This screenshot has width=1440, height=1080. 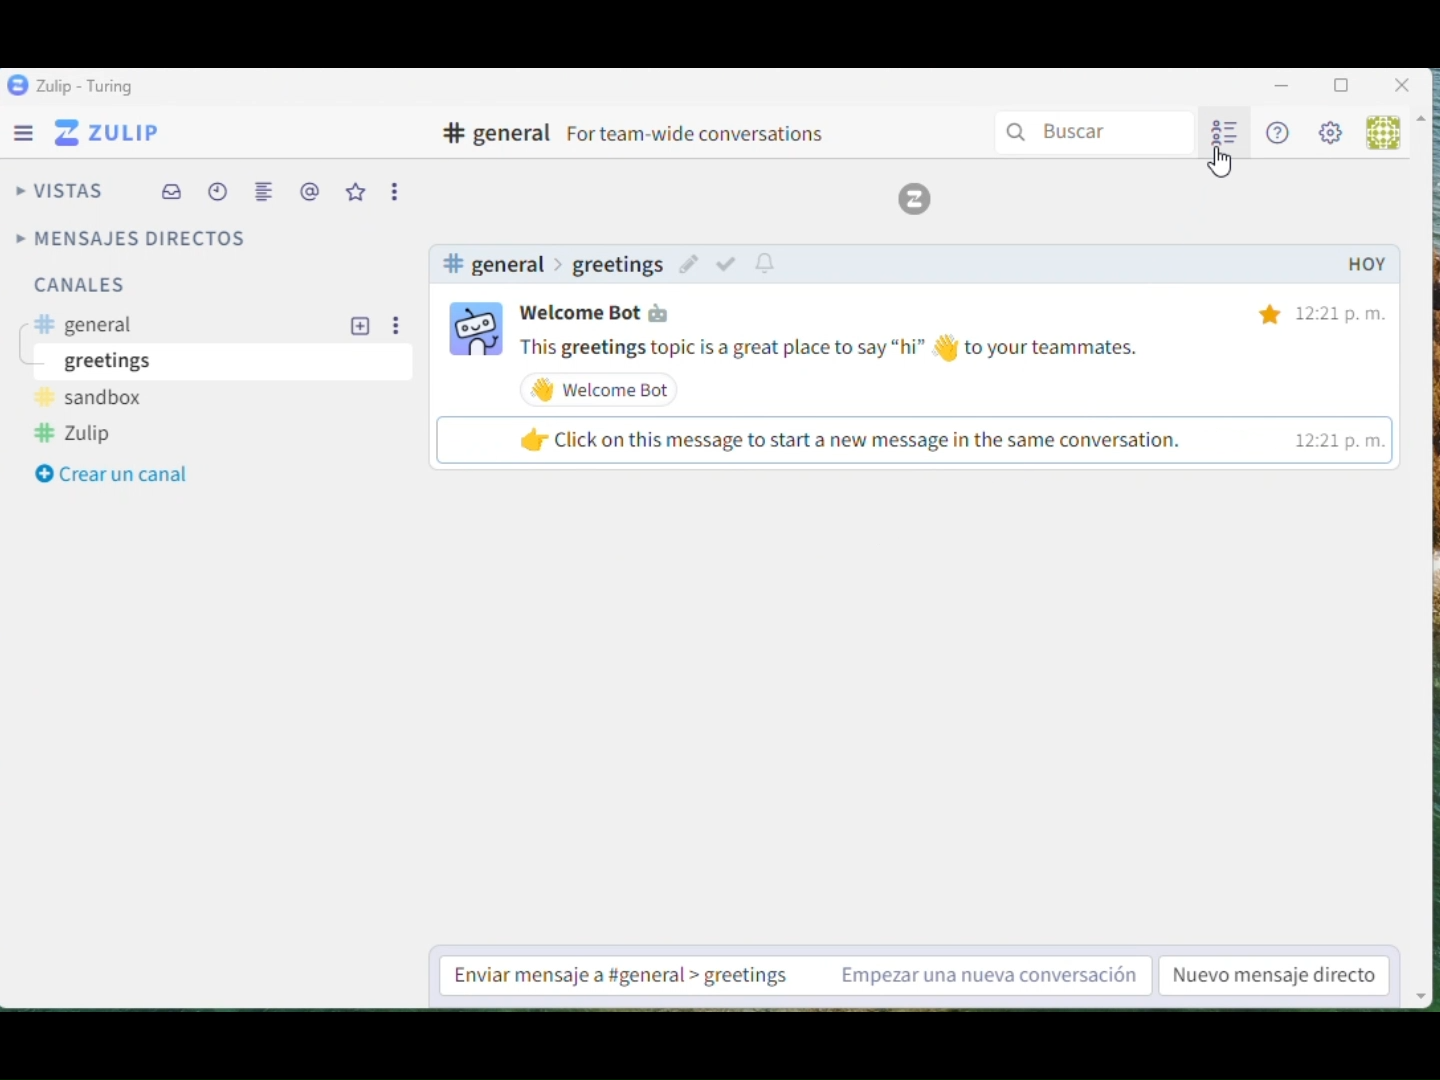 What do you see at coordinates (112, 136) in the screenshot?
I see `Zulip` at bounding box center [112, 136].